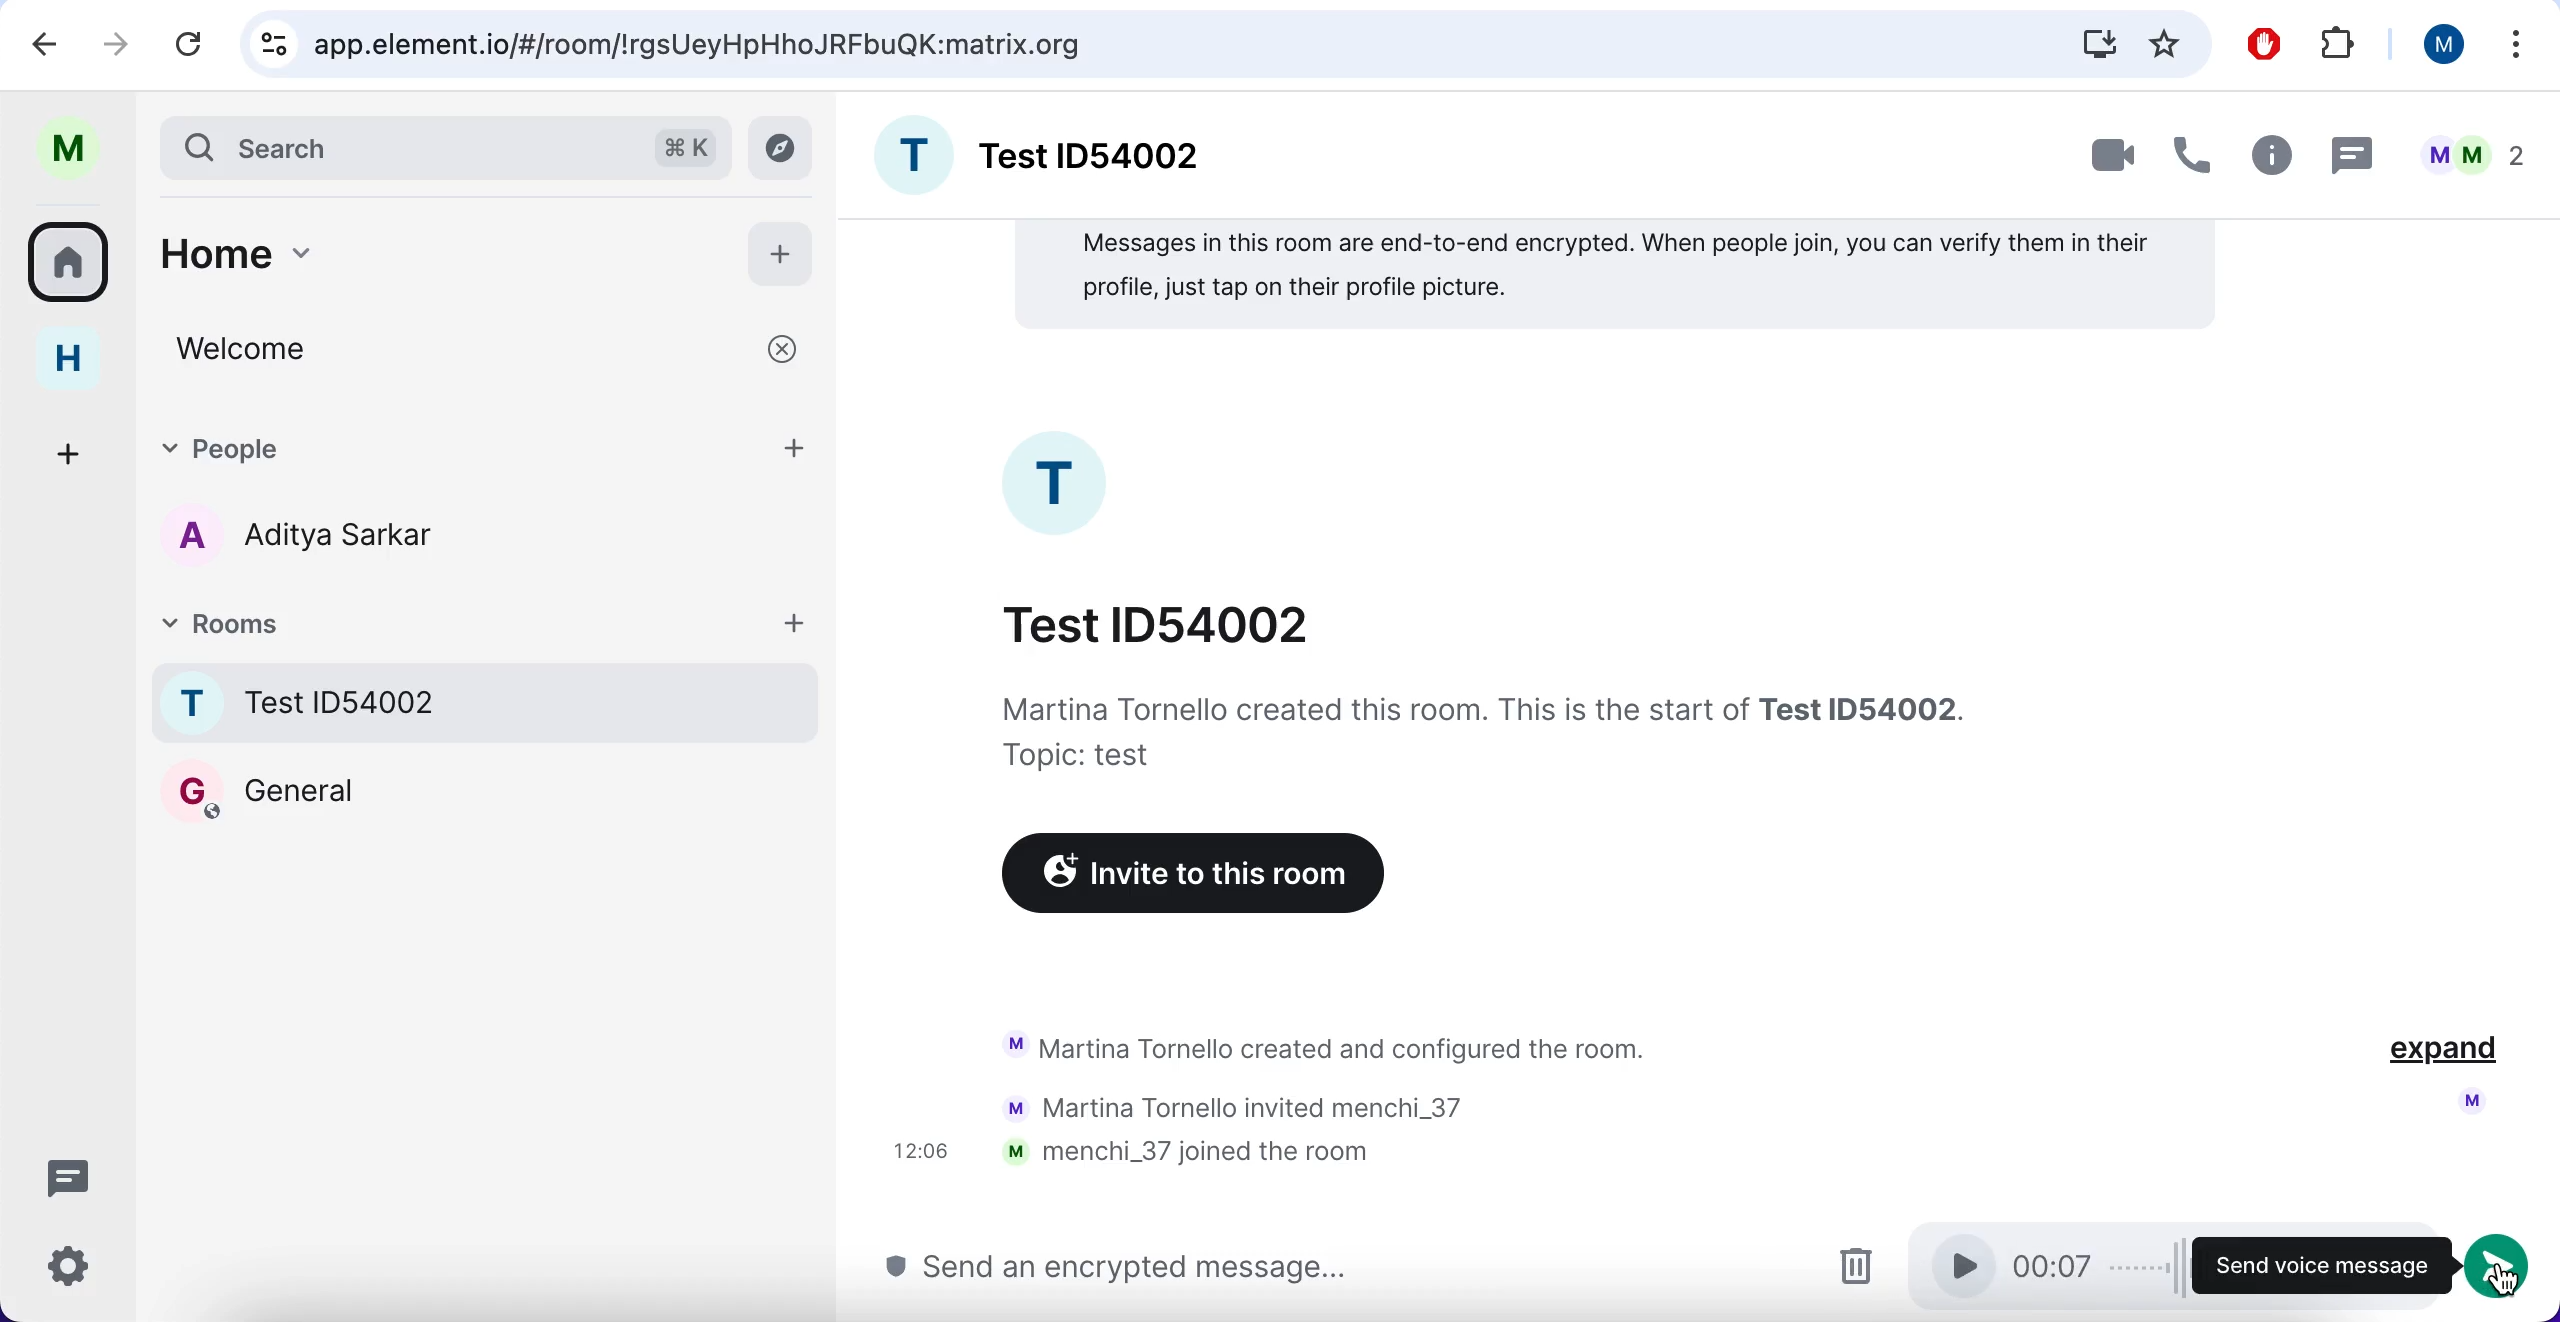 Image resolution: width=2560 pixels, height=1322 pixels. I want to click on trash, so click(1854, 1266).